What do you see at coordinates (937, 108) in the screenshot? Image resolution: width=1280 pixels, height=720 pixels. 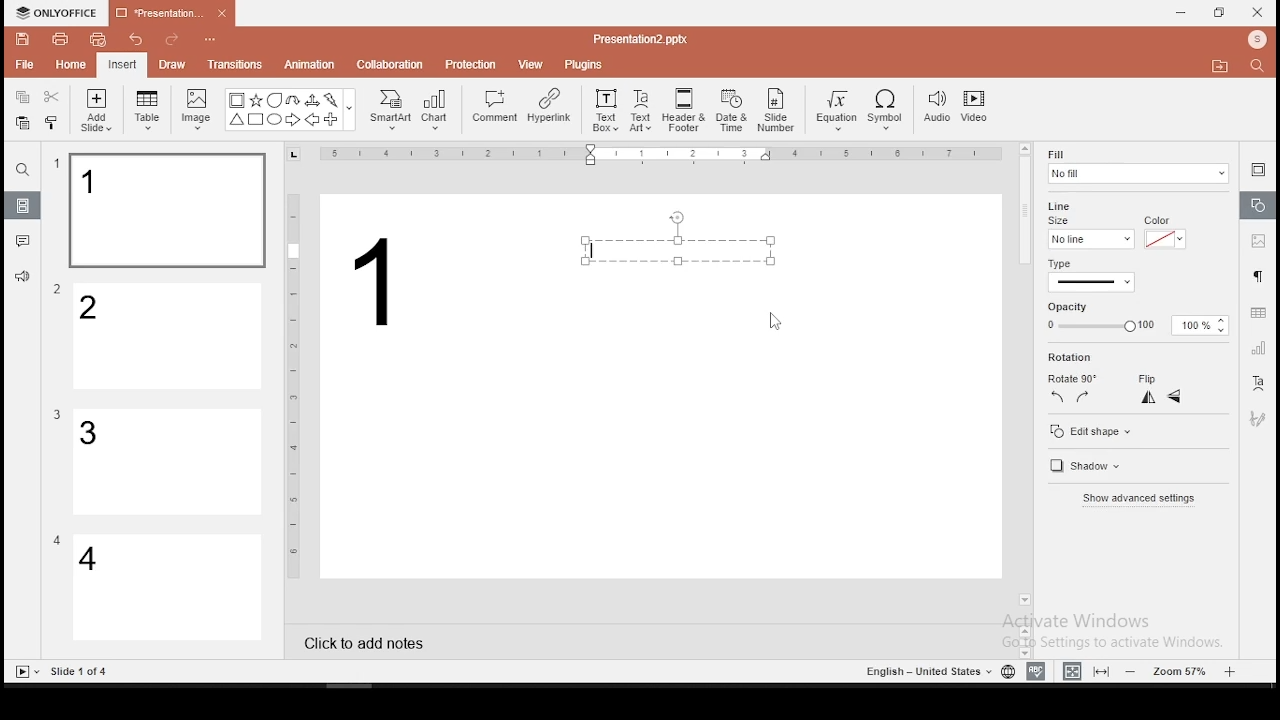 I see `audio` at bounding box center [937, 108].